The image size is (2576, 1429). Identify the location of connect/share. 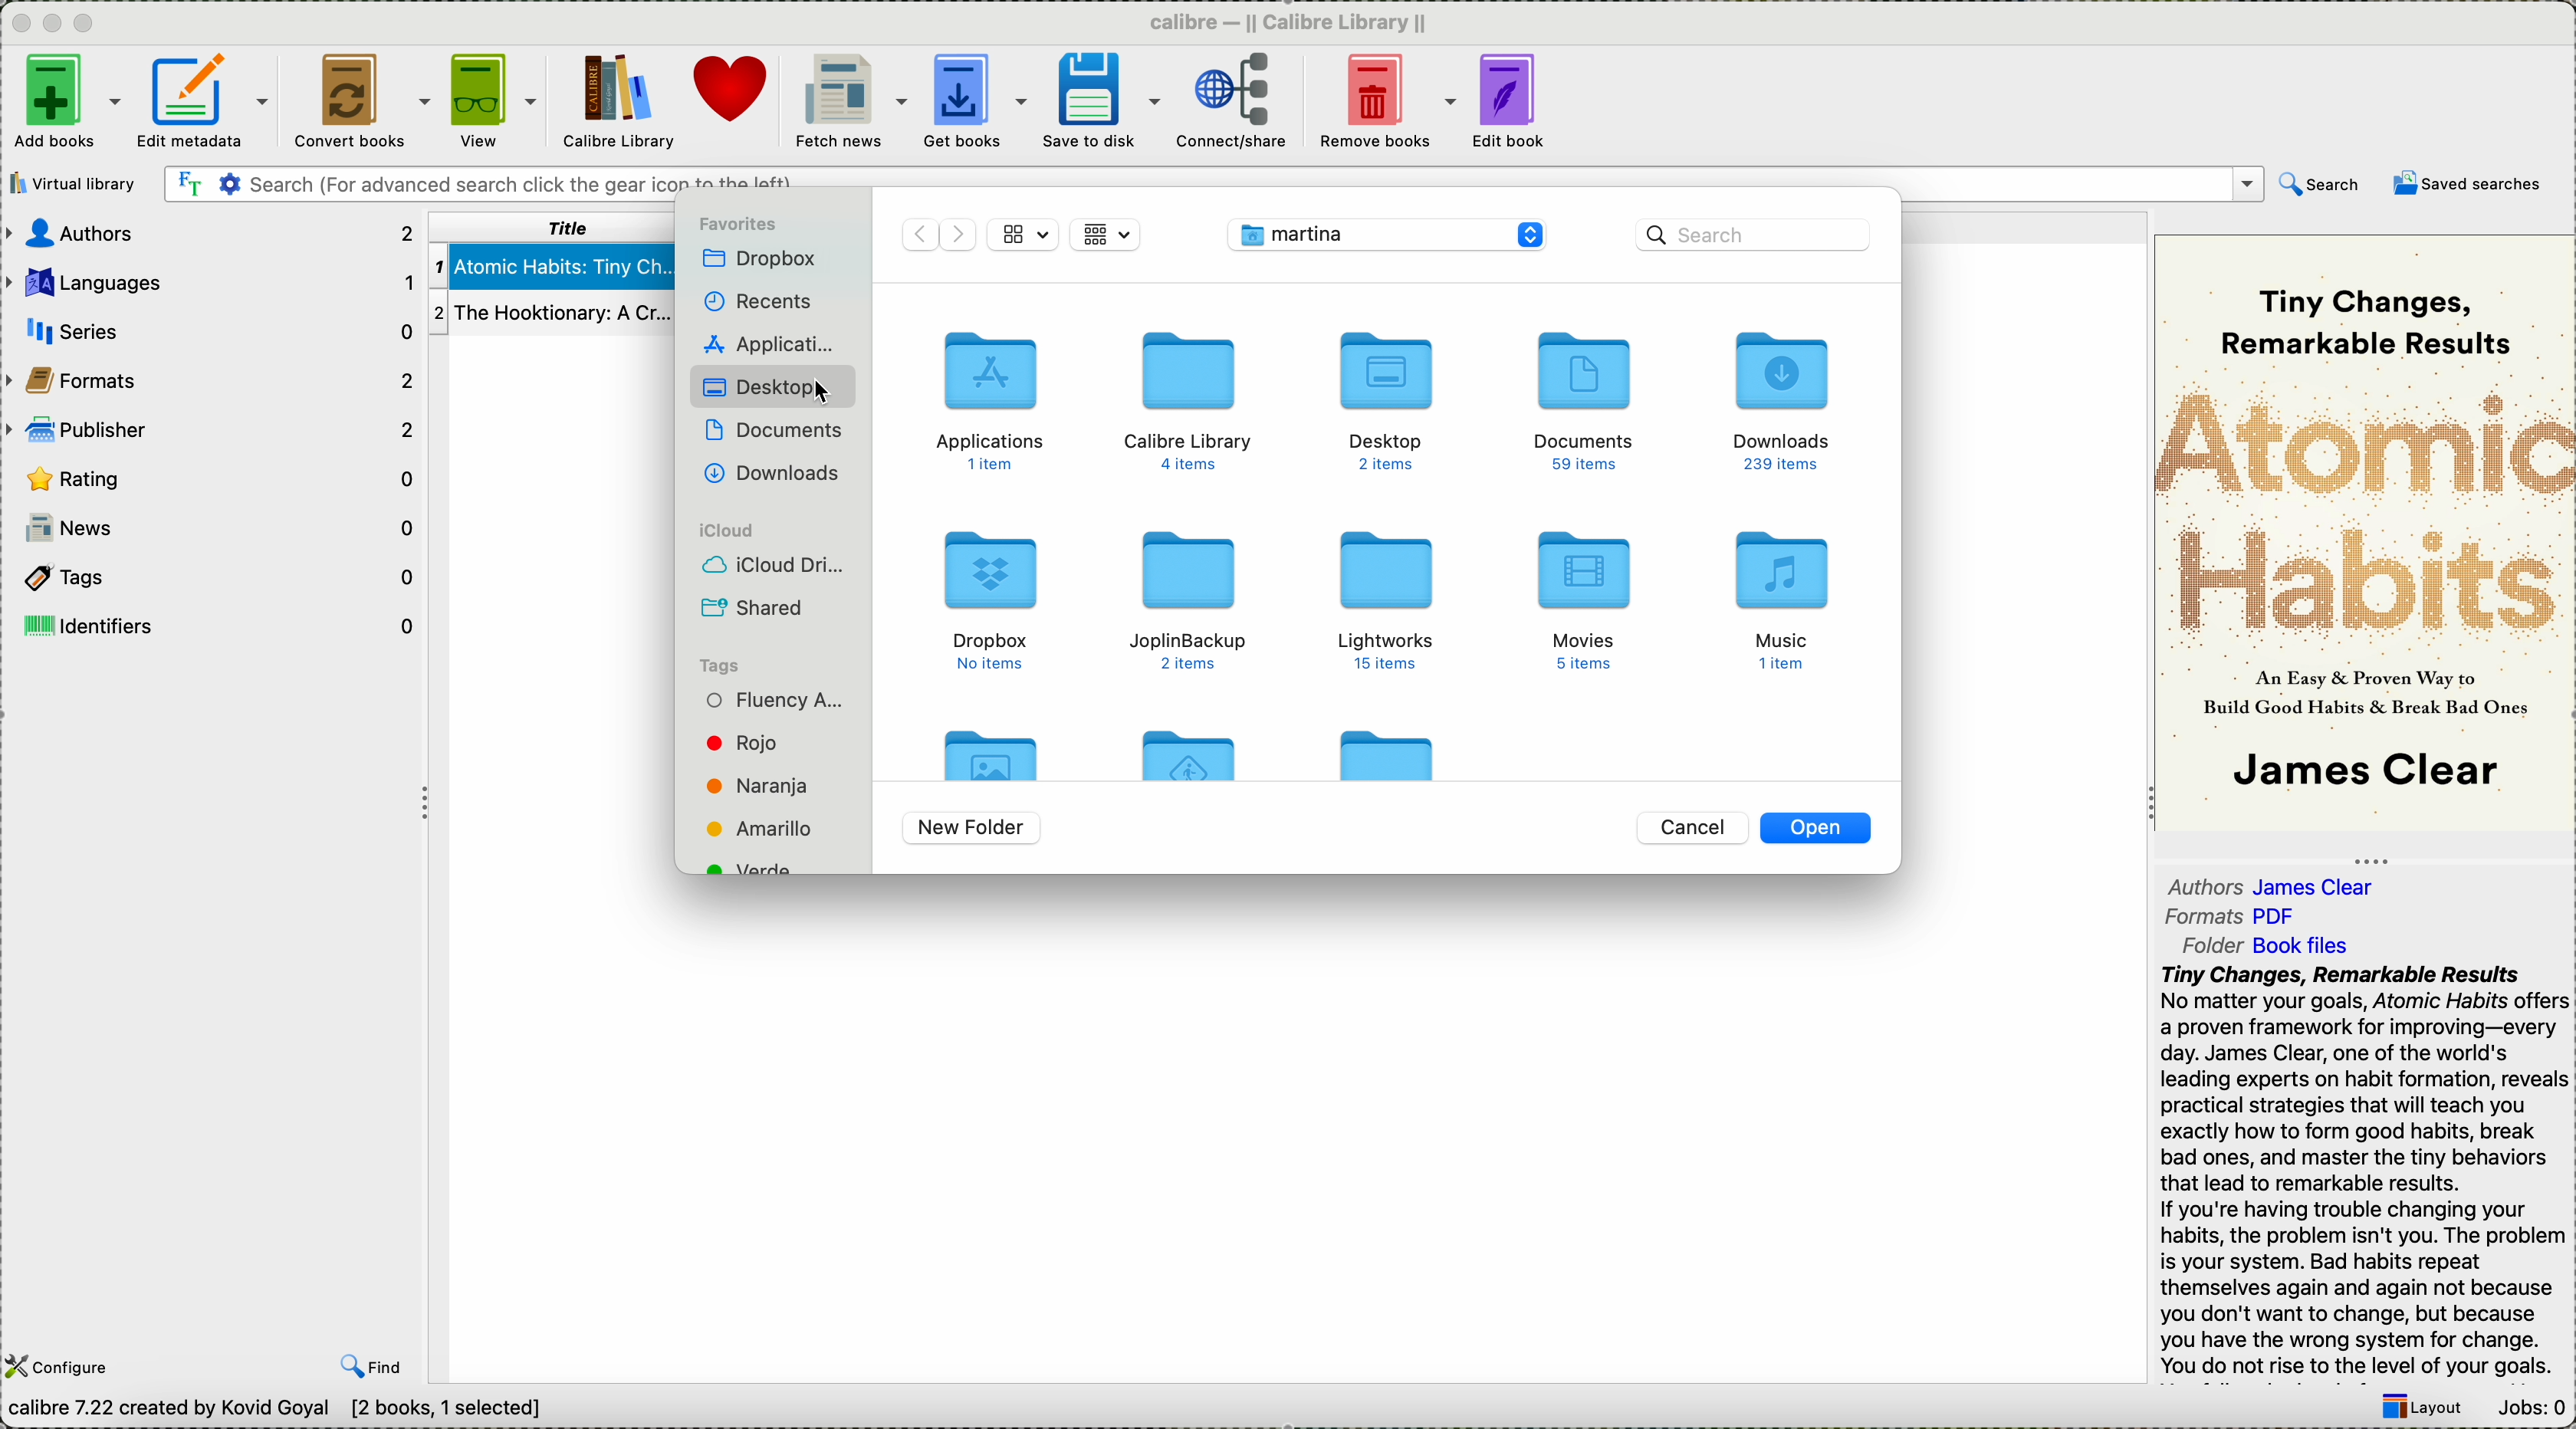
(1233, 102).